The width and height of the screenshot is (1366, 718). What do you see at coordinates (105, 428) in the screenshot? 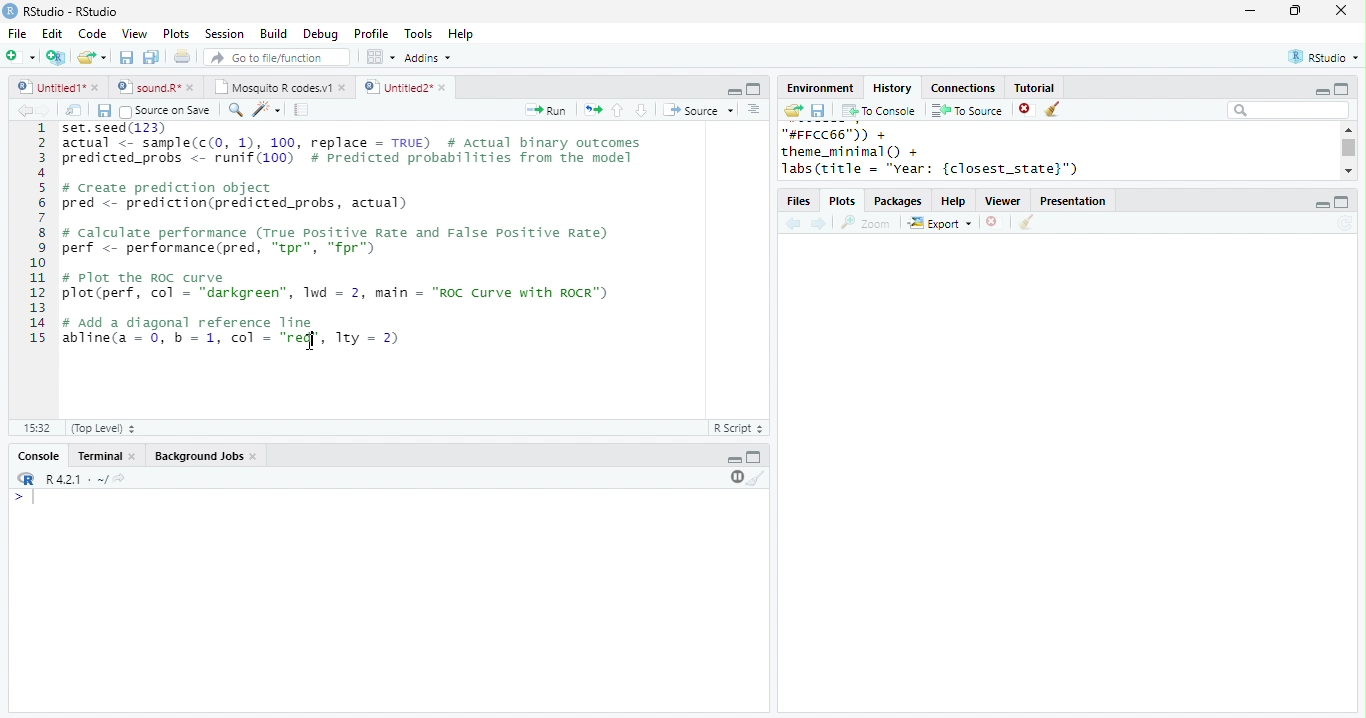
I see `Top Level` at bounding box center [105, 428].